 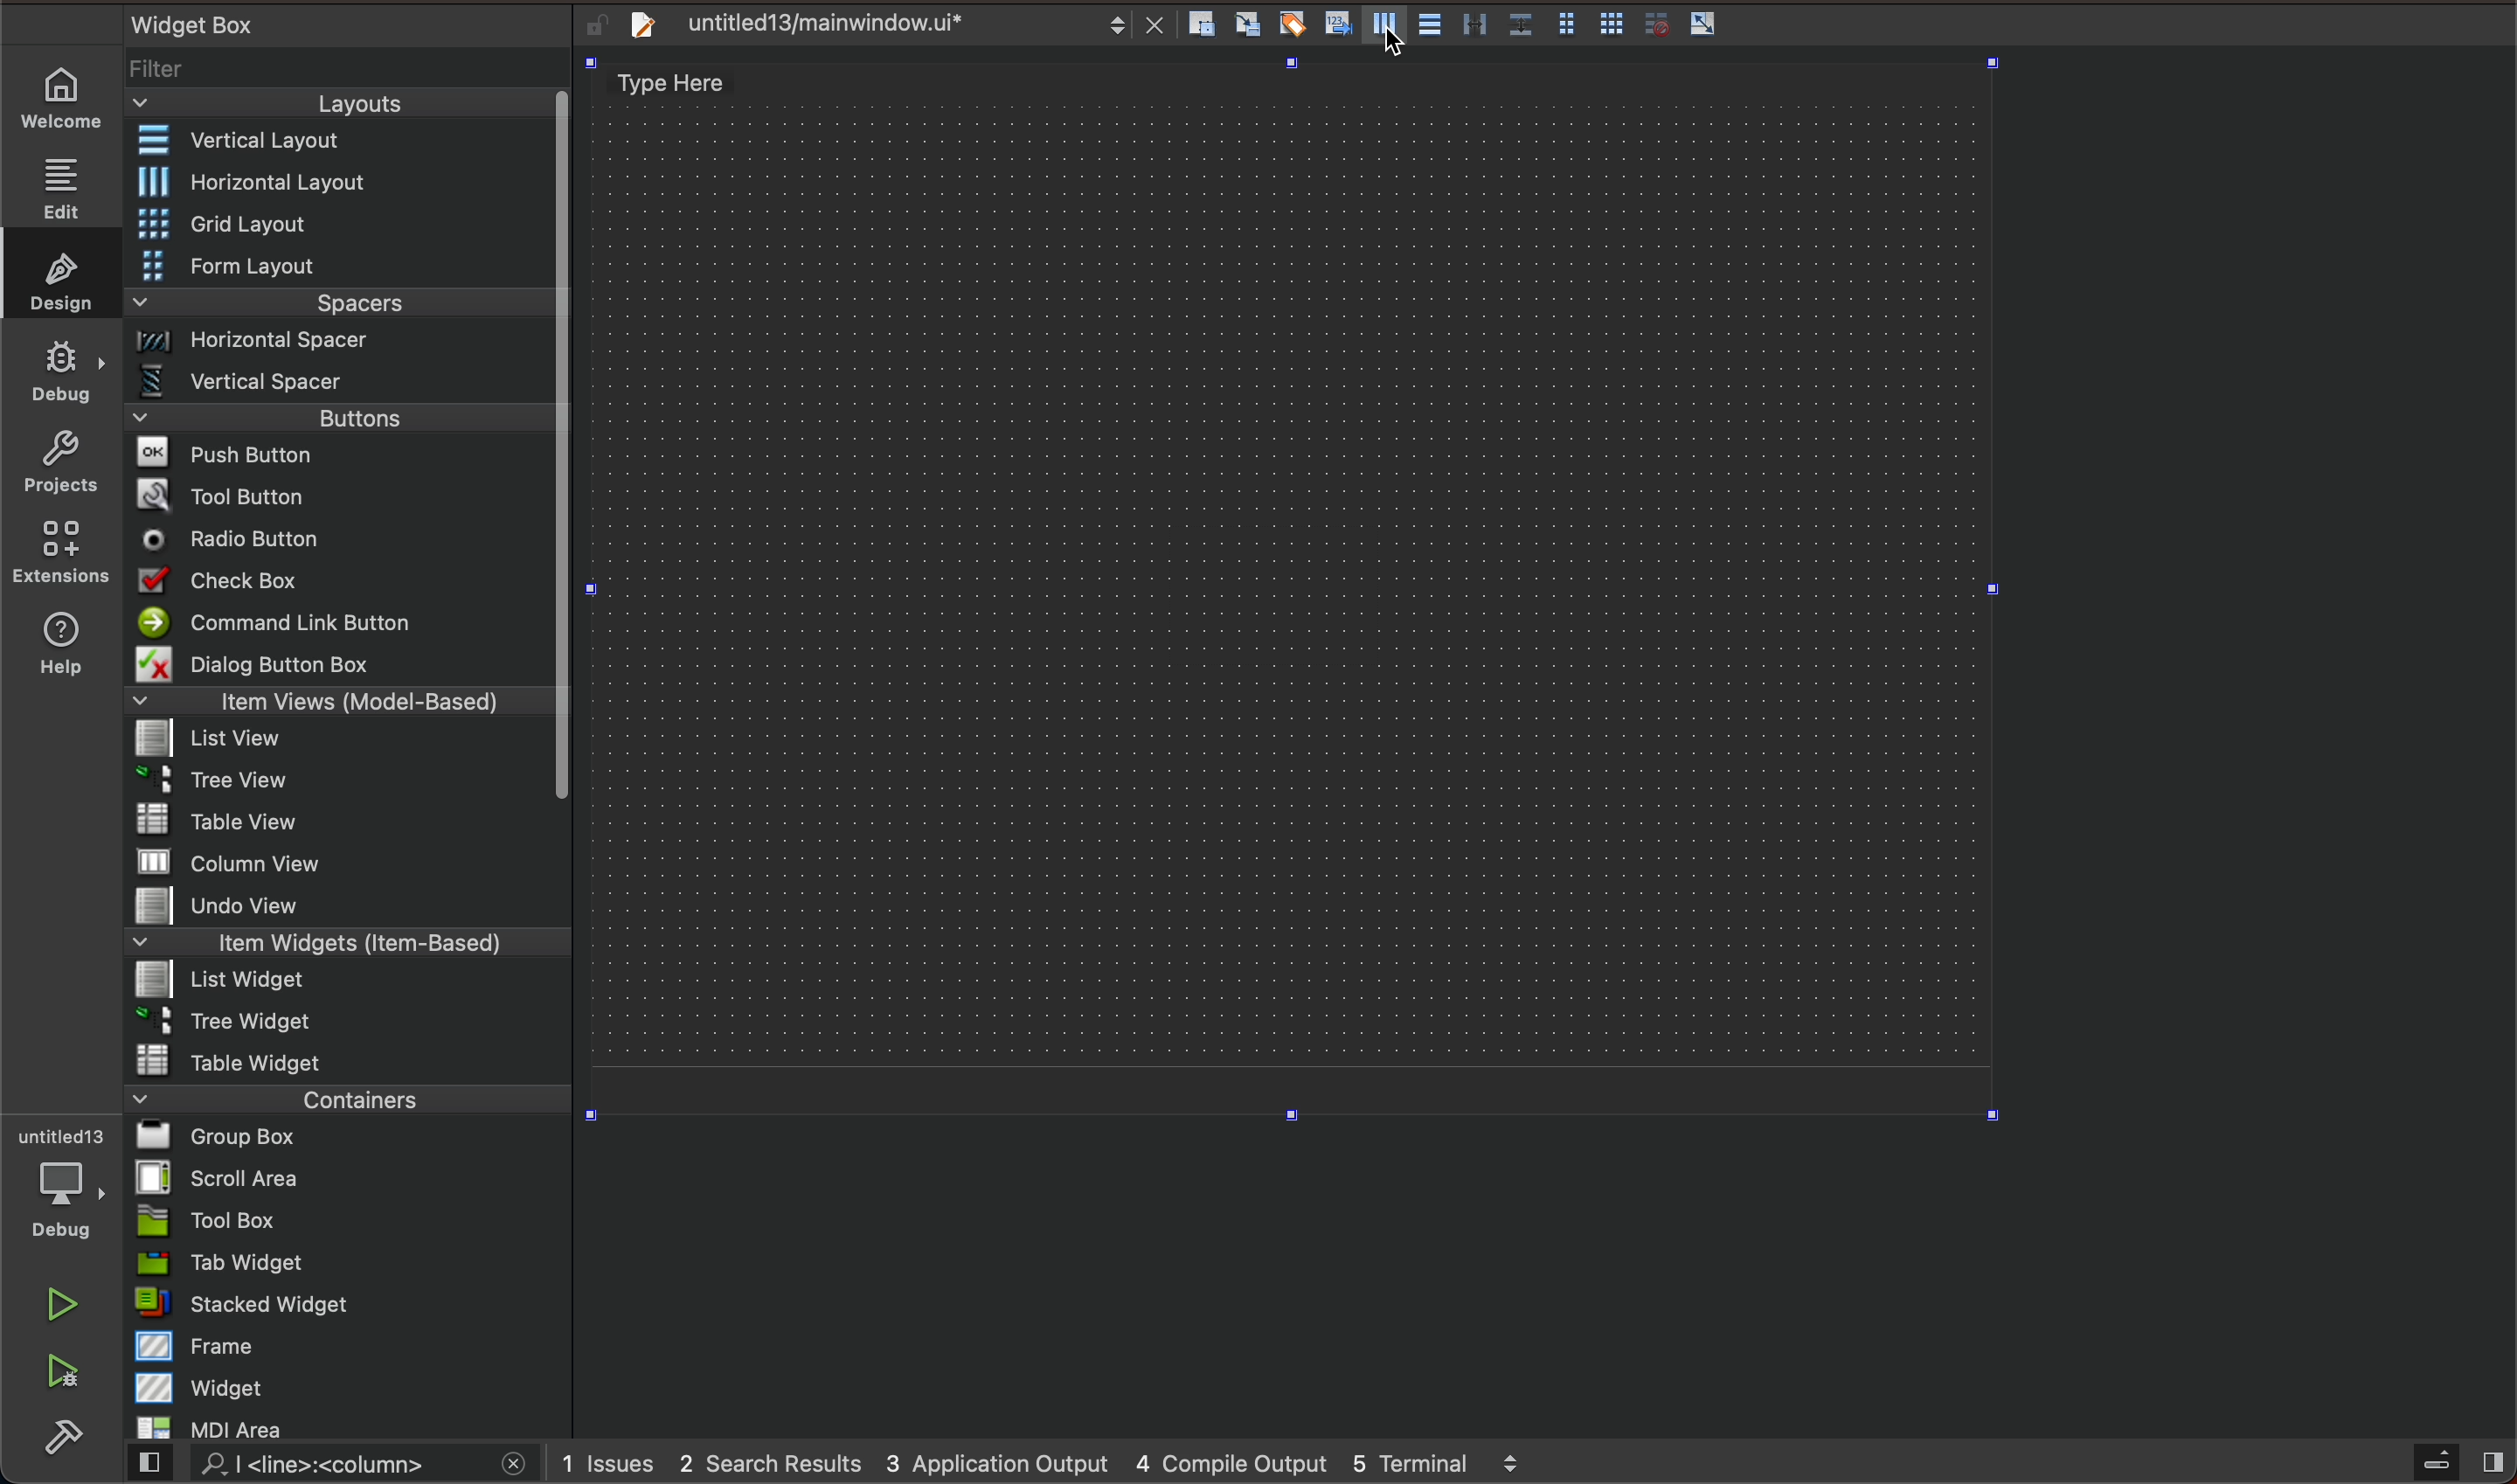 I want to click on , so click(x=63, y=1303).